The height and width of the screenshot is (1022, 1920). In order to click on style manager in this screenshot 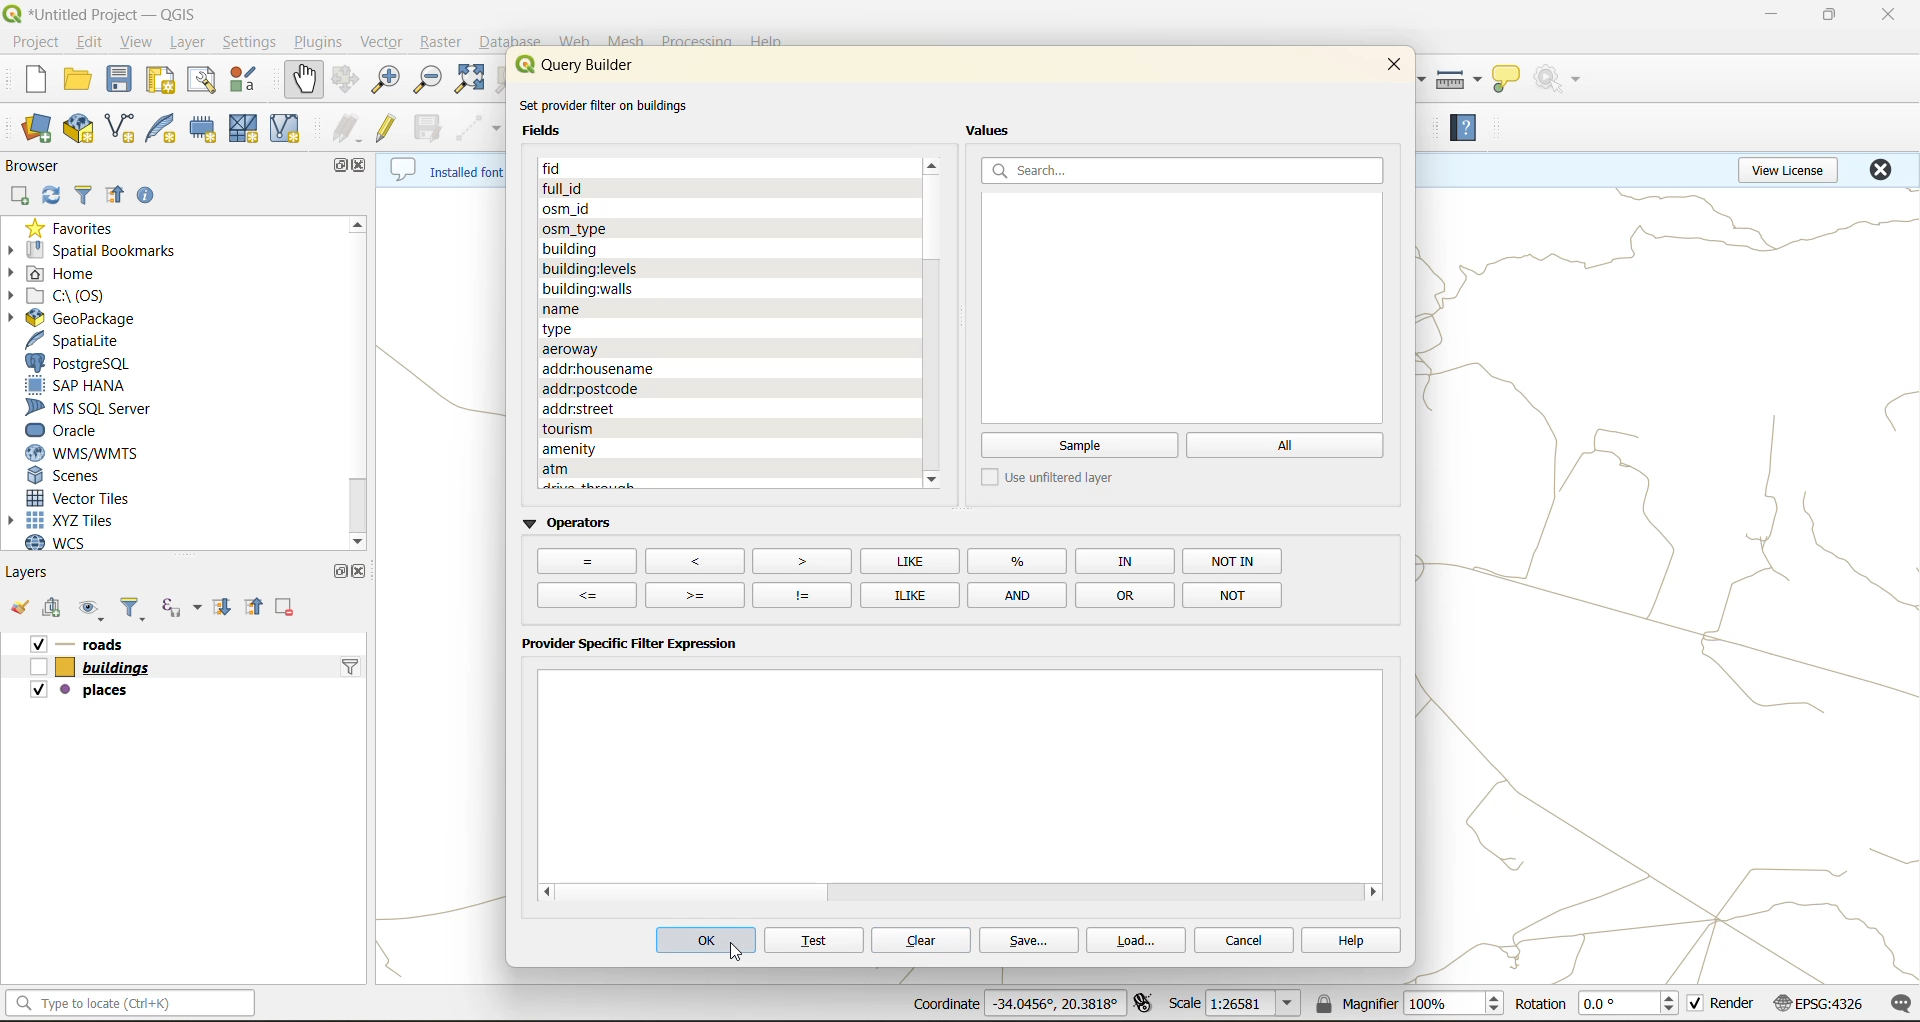, I will do `click(244, 83)`.